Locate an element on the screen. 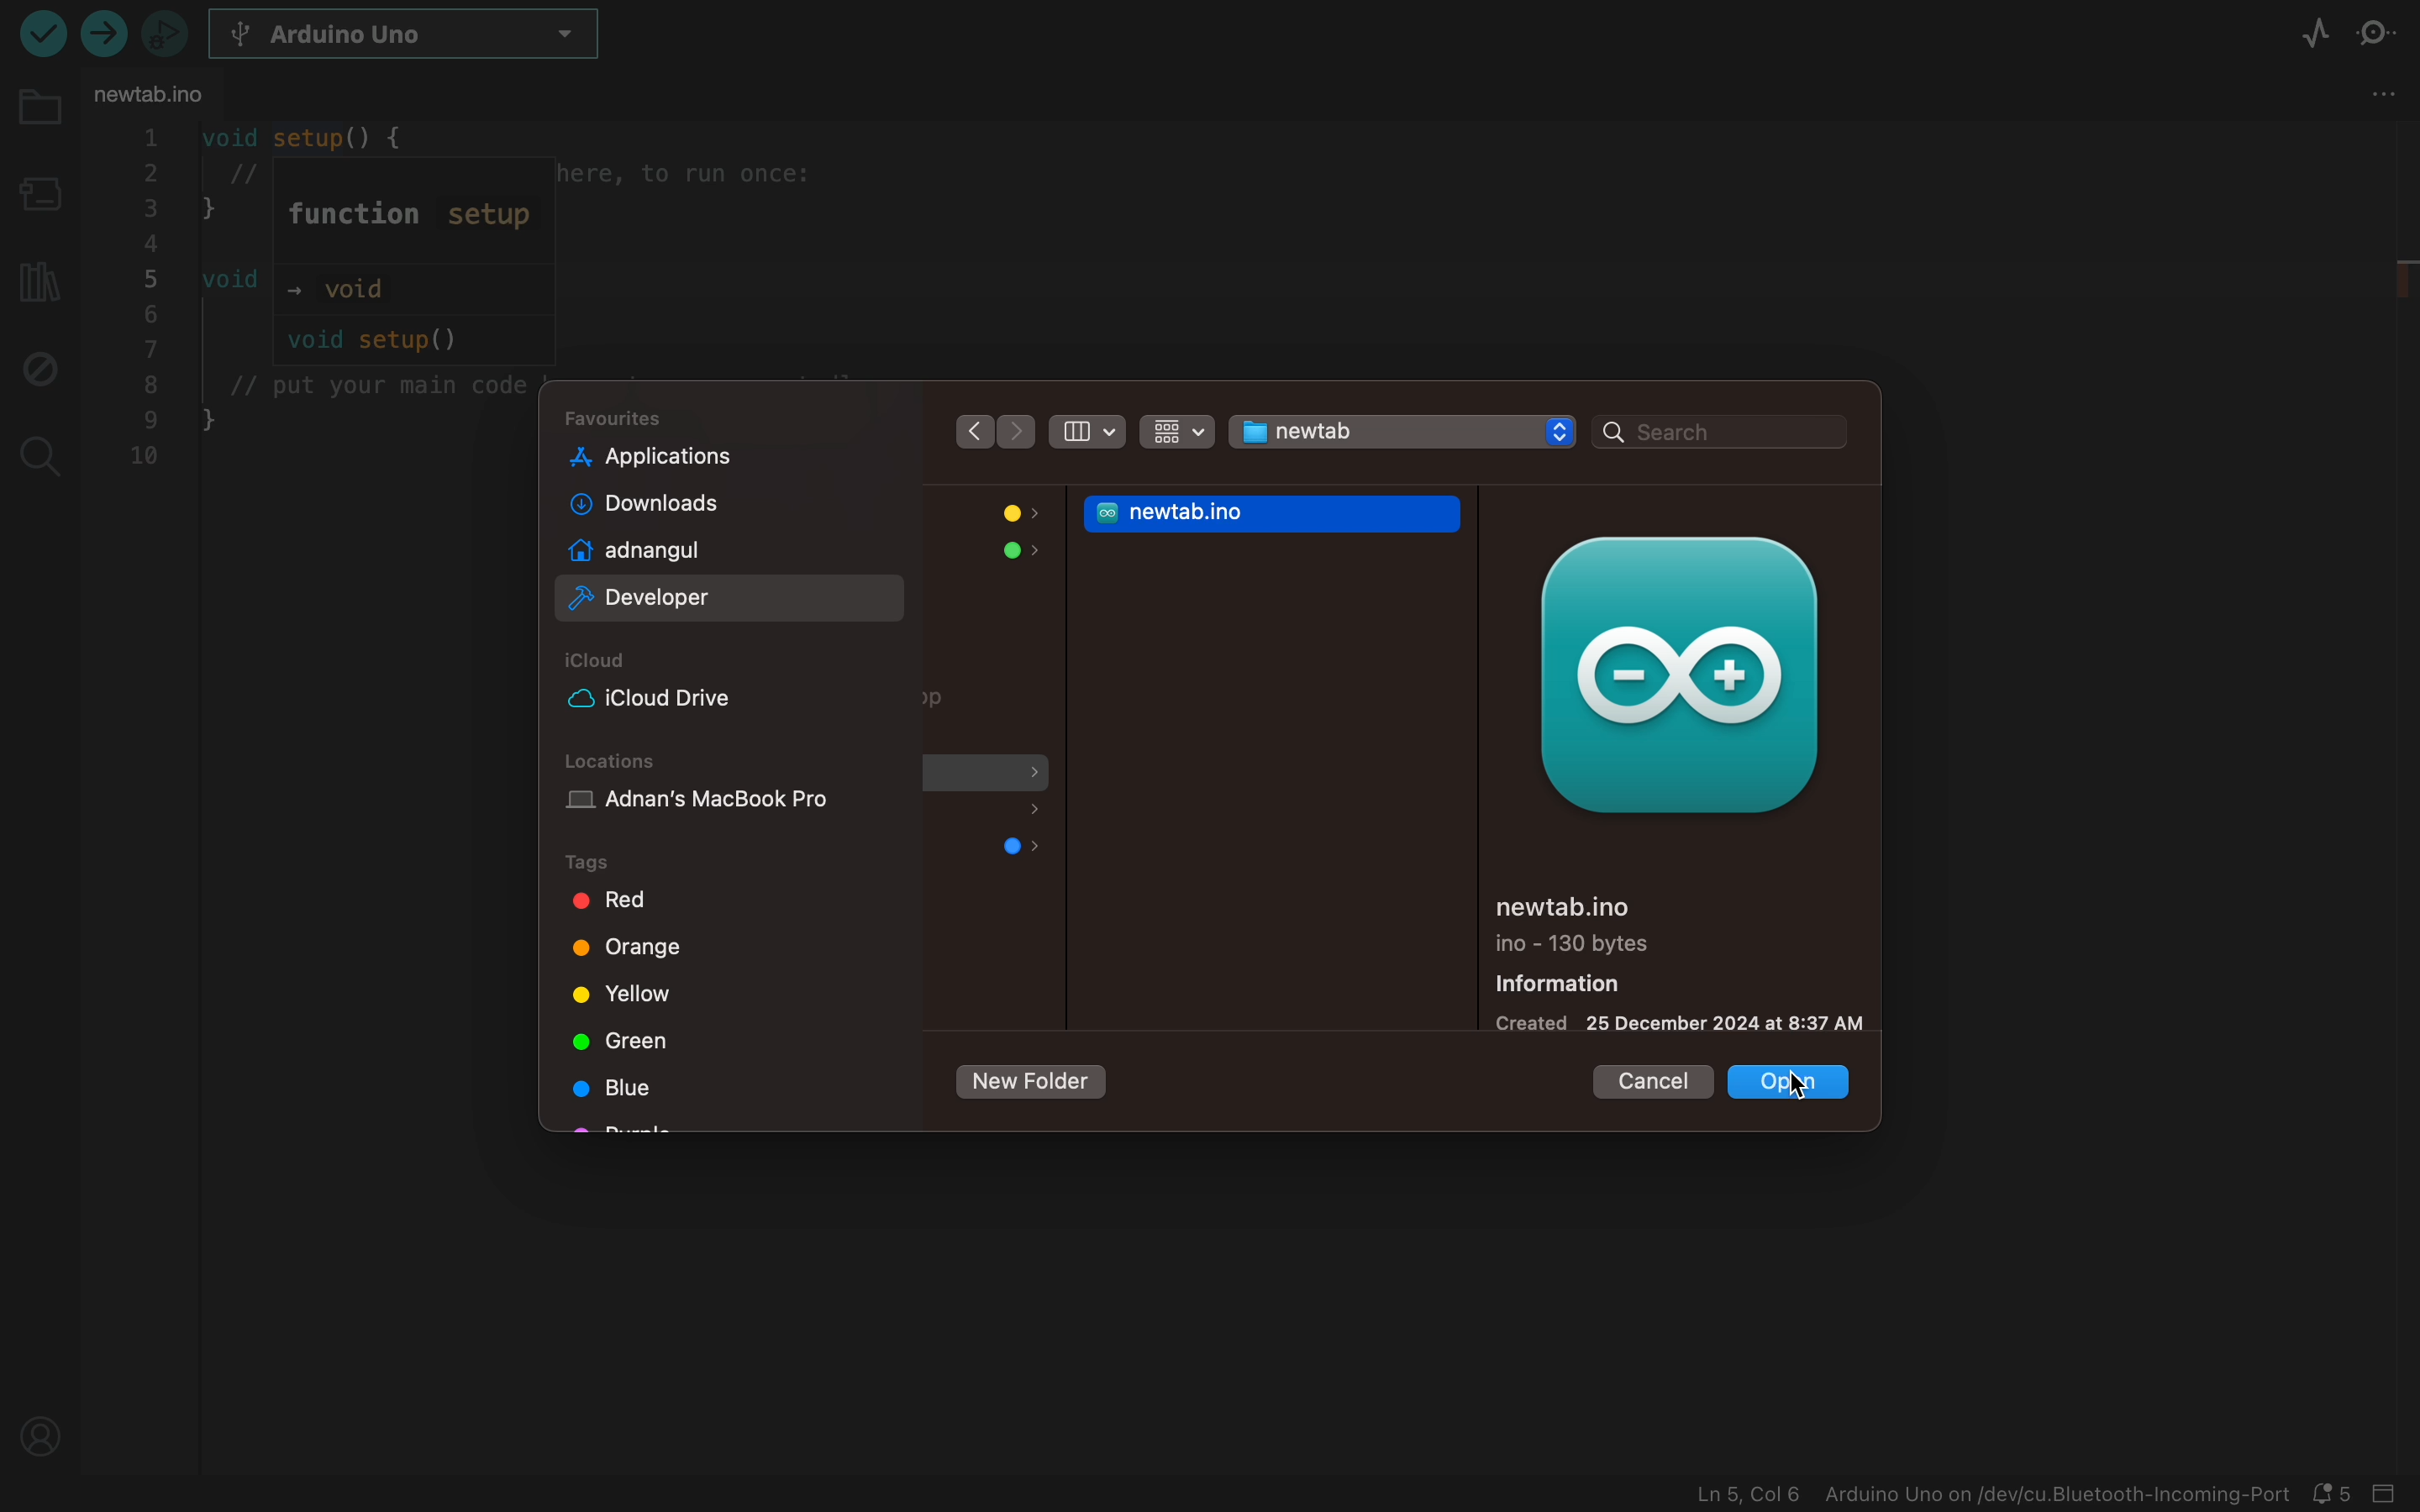 This screenshot has width=2420, height=1512. code is located at coordinates (318, 302).